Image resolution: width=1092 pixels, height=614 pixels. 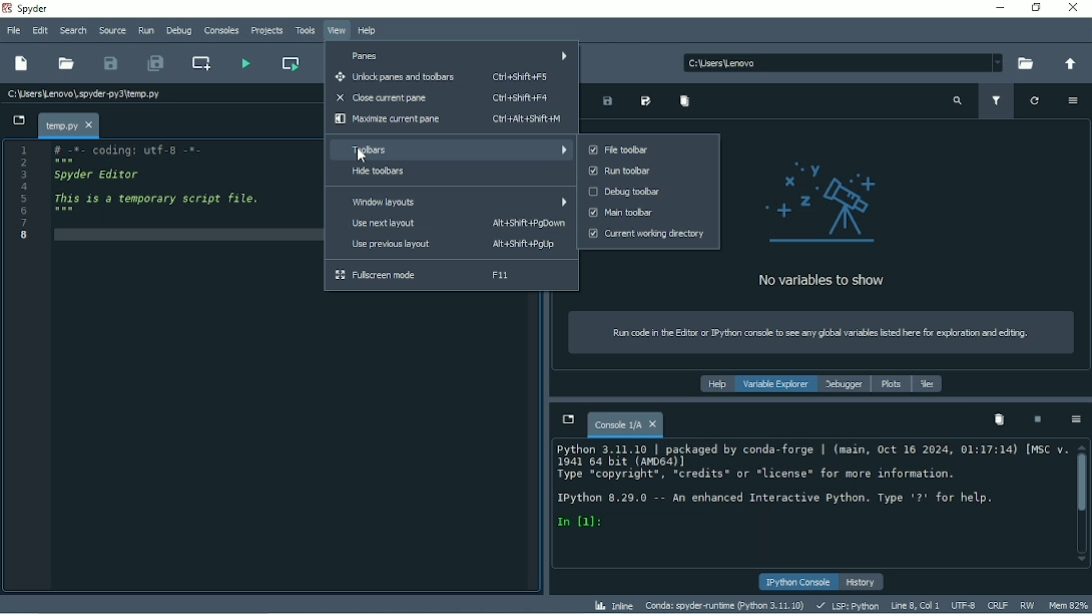 What do you see at coordinates (1022, 64) in the screenshot?
I see `Browse a working directory` at bounding box center [1022, 64].